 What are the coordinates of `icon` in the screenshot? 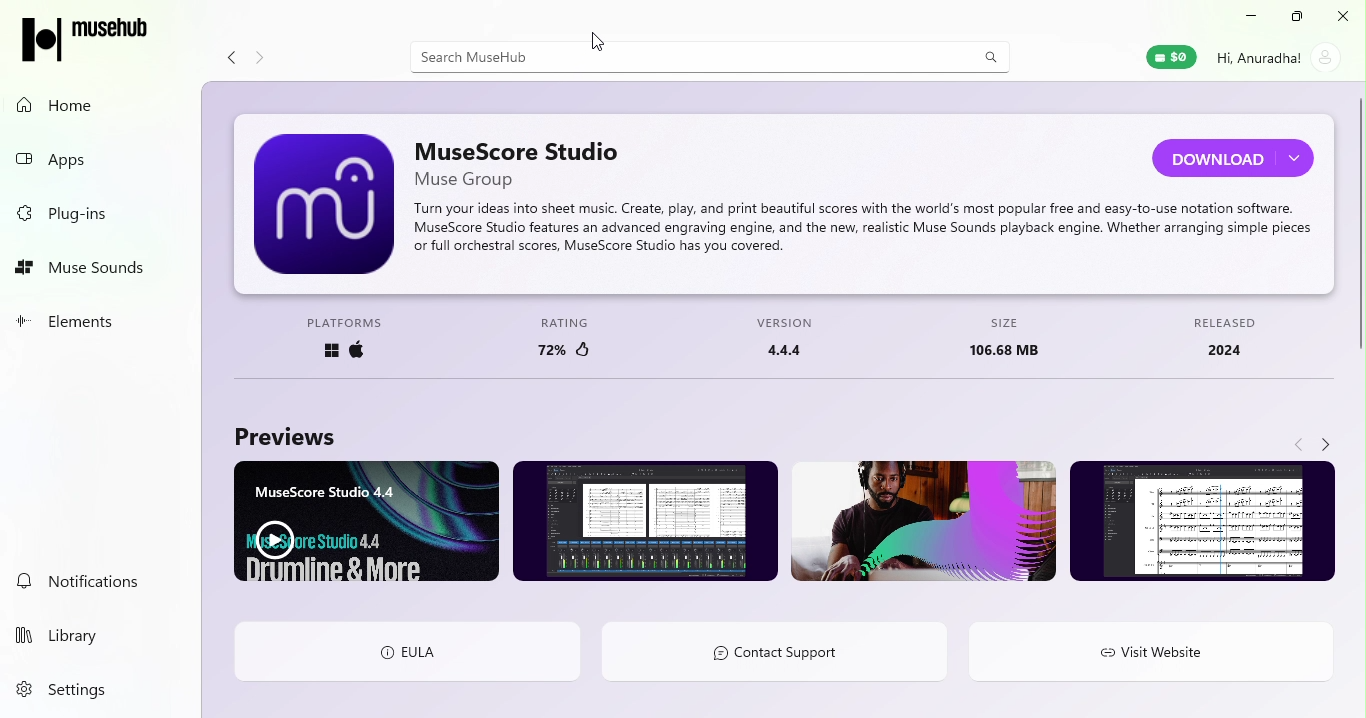 It's located at (87, 35).